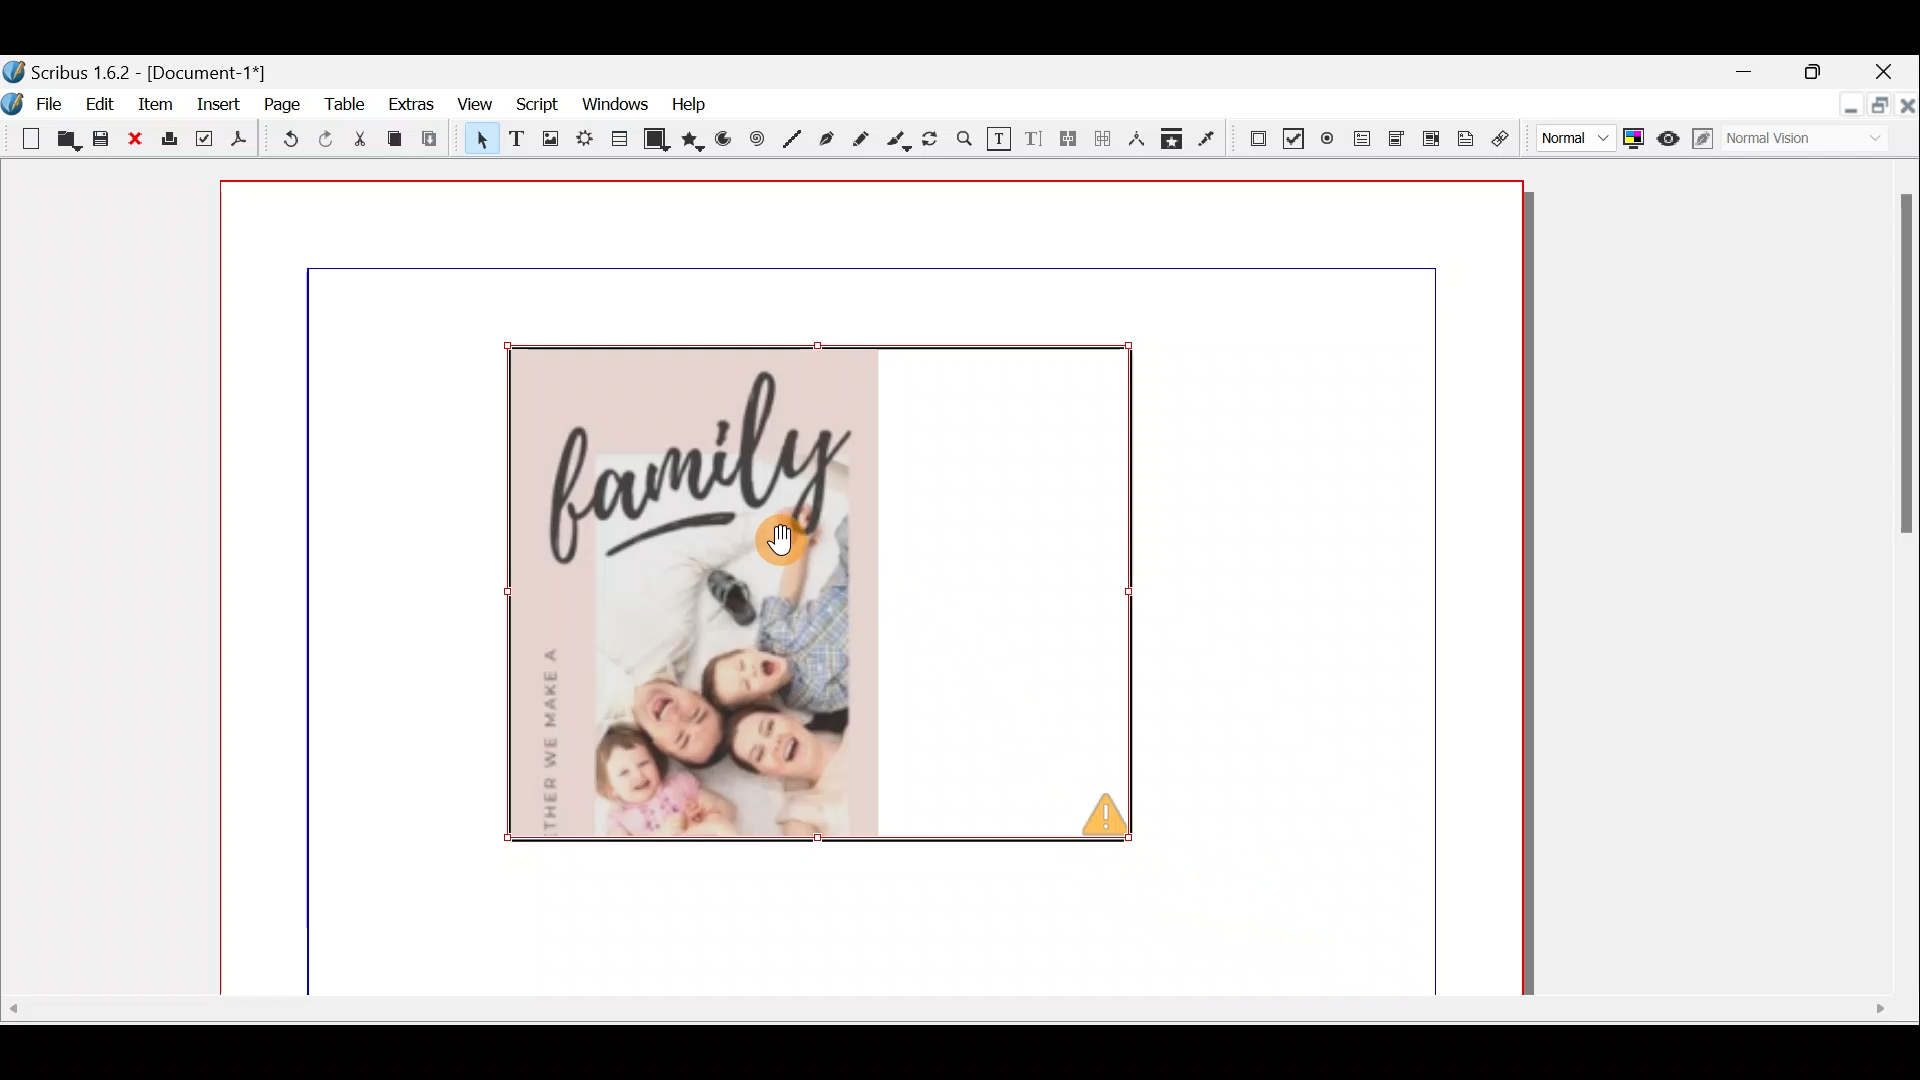  Describe the element at coordinates (205, 141) in the screenshot. I see `Preflight verifier` at that location.